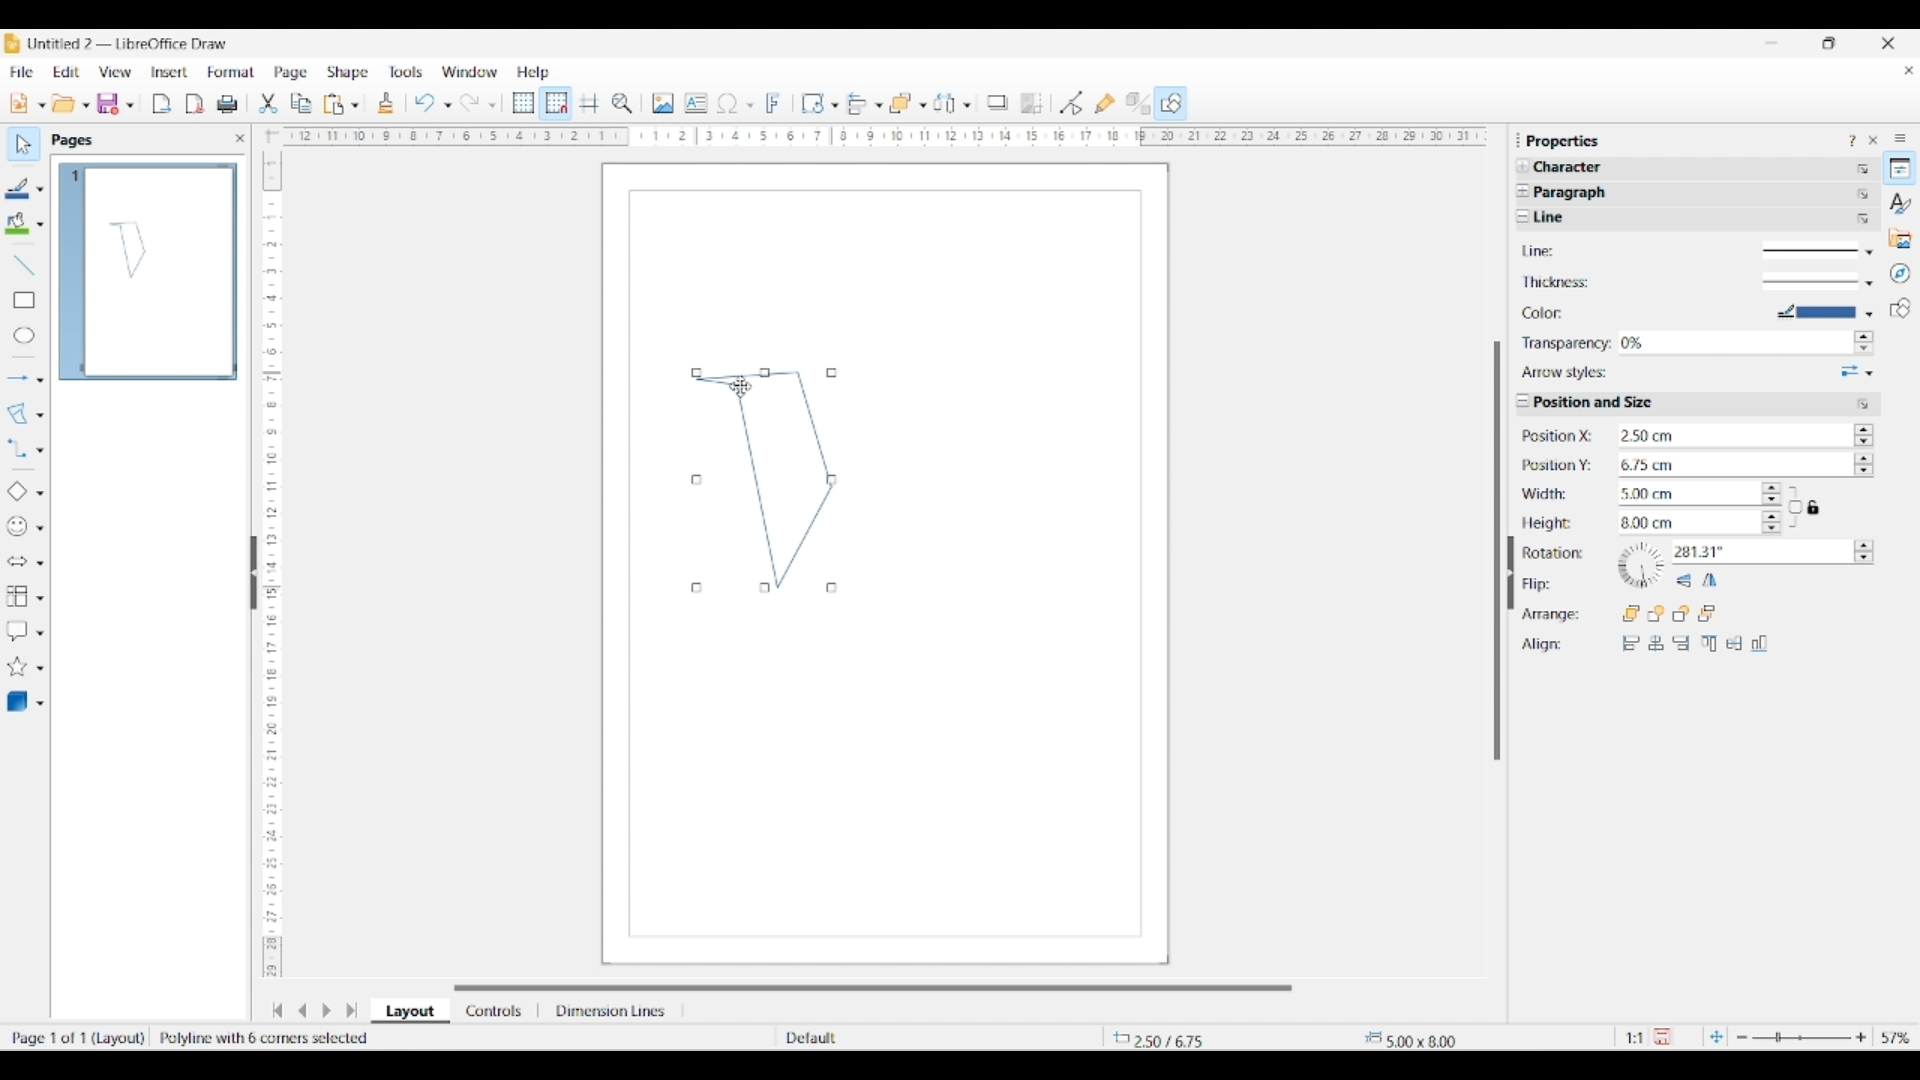 This screenshot has height=1080, width=1920. Describe the element at coordinates (85, 106) in the screenshot. I see `Open document options` at that location.